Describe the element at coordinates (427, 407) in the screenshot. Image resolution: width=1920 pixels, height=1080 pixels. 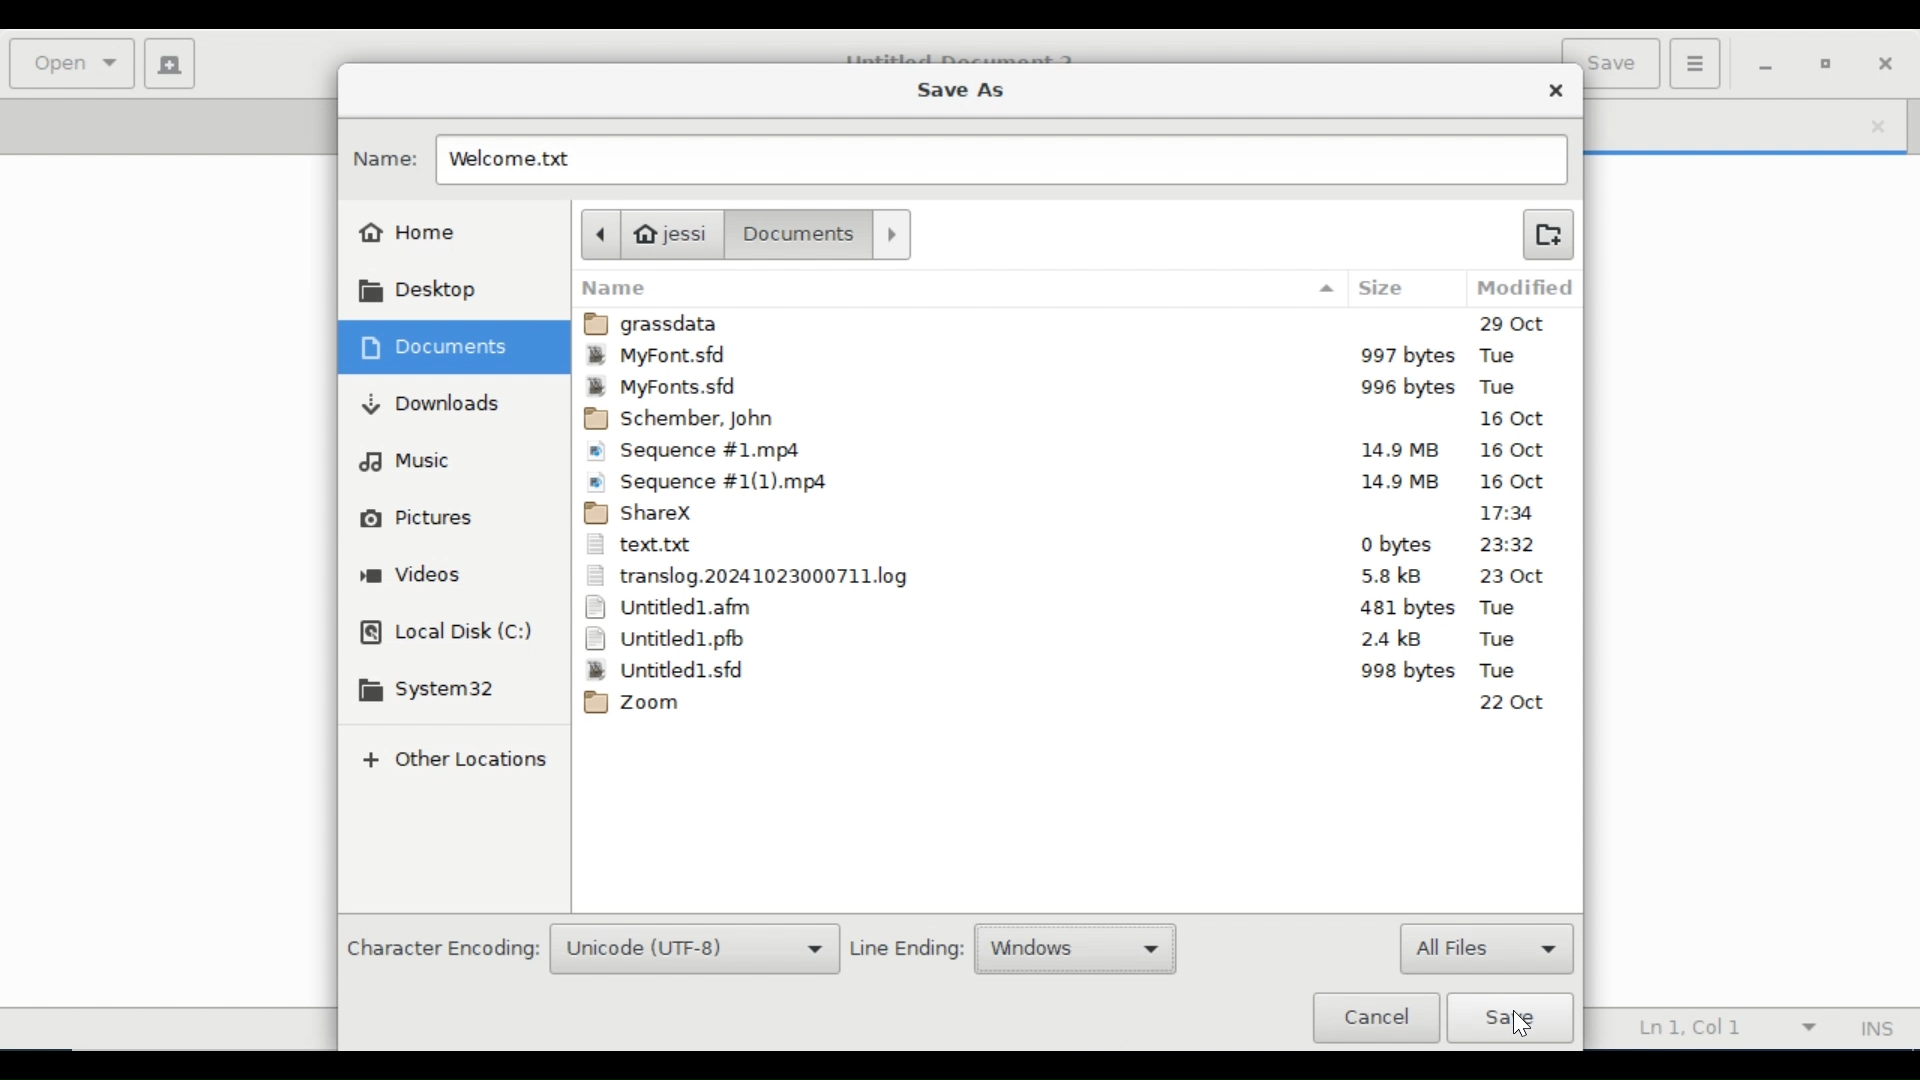
I see `Downloads` at that location.